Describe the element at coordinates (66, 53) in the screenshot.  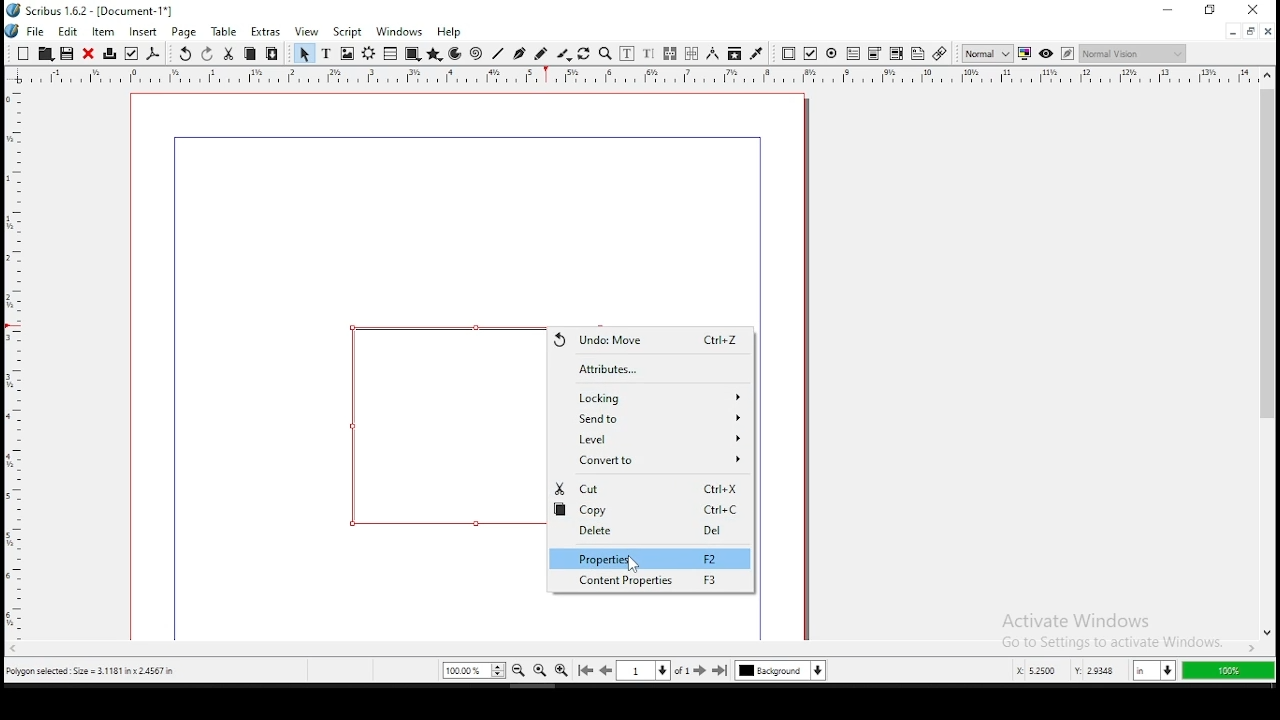
I see `save` at that location.